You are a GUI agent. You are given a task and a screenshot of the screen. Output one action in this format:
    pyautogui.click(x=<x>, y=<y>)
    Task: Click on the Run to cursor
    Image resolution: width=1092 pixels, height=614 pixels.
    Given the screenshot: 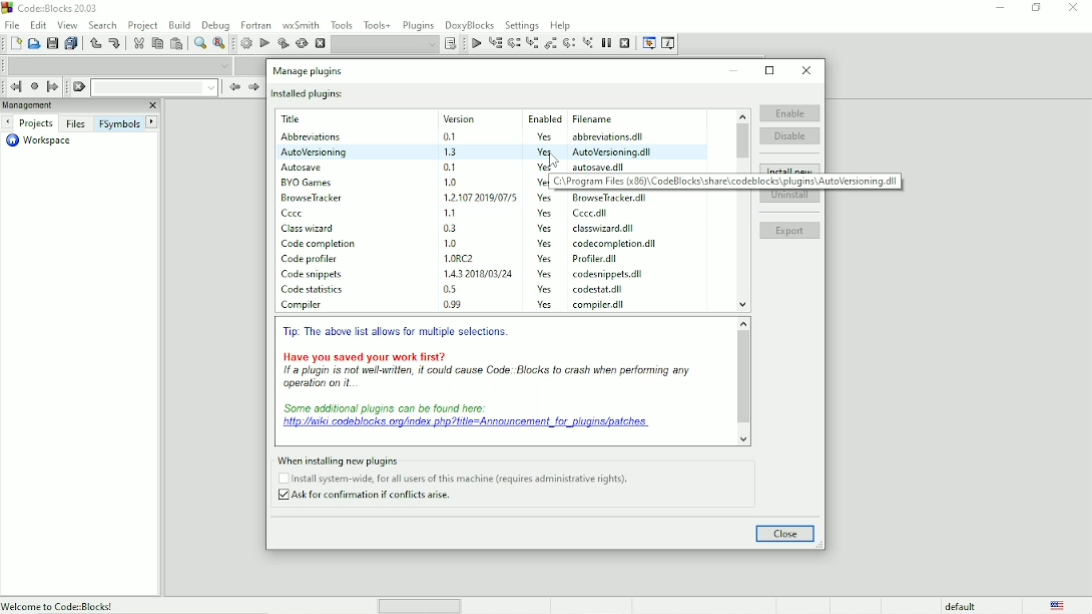 What is the action you would take?
    pyautogui.click(x=475, y=44)
    